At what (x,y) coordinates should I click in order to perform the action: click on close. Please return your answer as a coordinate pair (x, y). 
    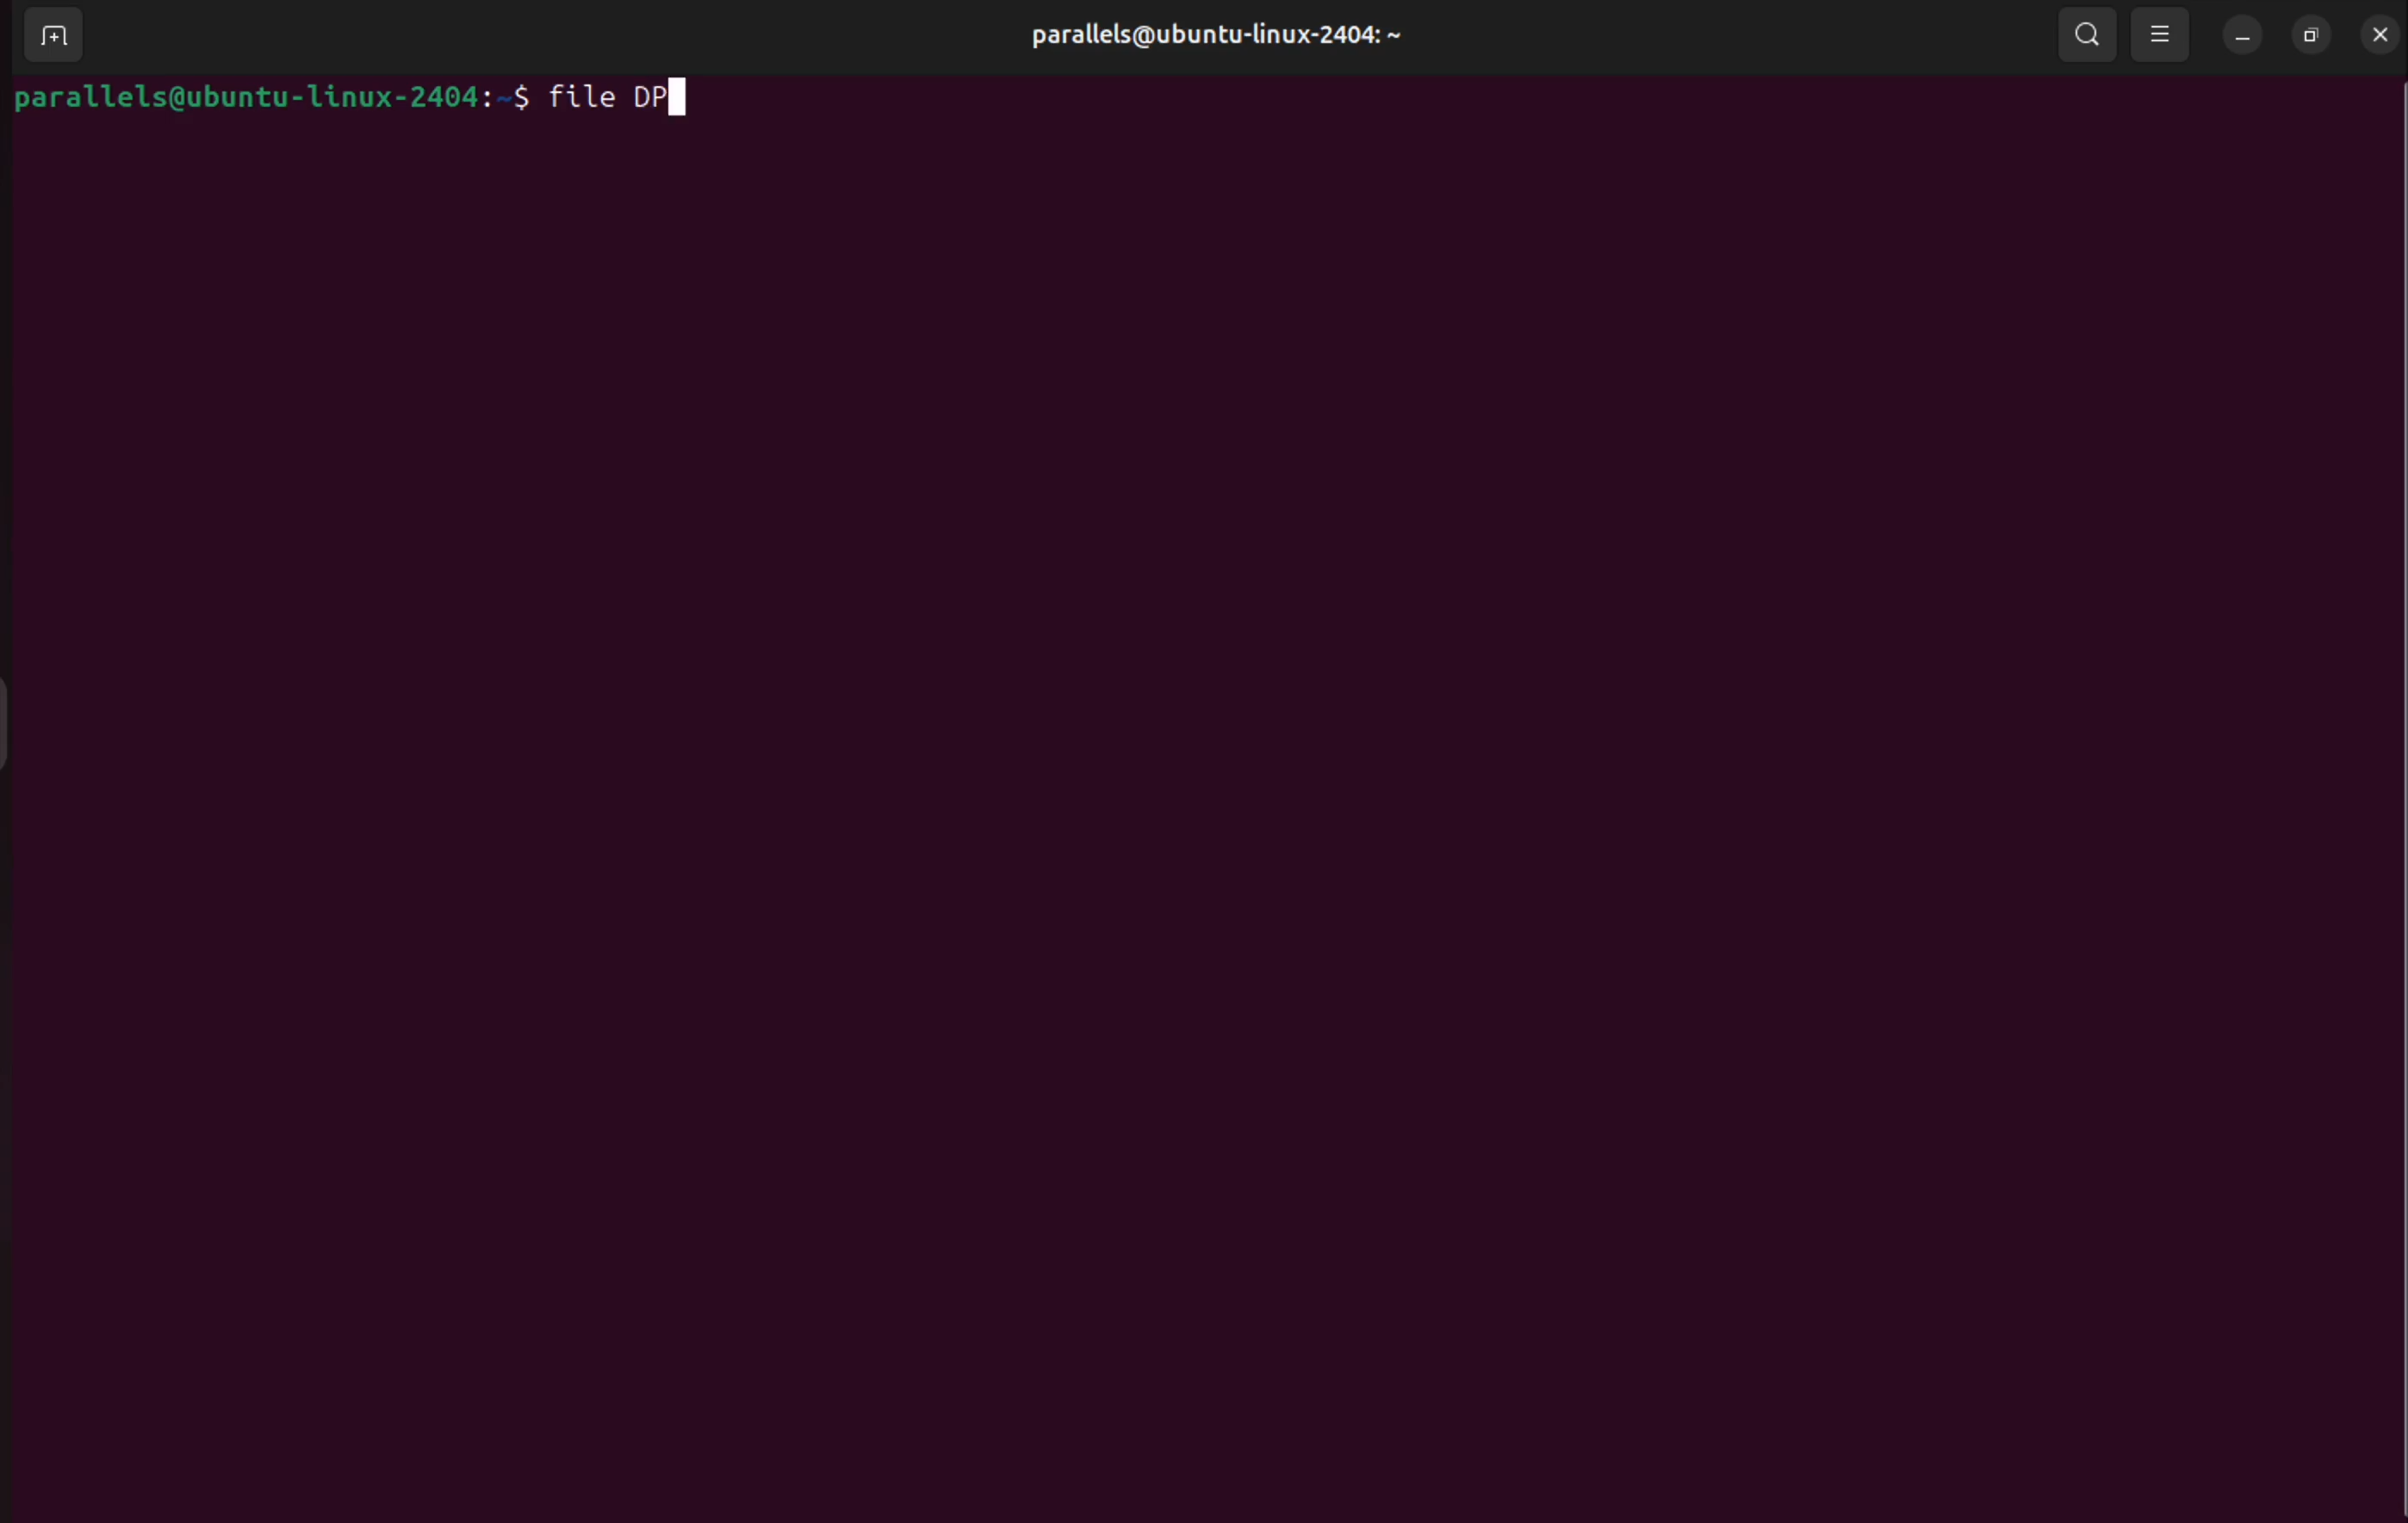
    Looking at the image, I should click on (2381, 36).